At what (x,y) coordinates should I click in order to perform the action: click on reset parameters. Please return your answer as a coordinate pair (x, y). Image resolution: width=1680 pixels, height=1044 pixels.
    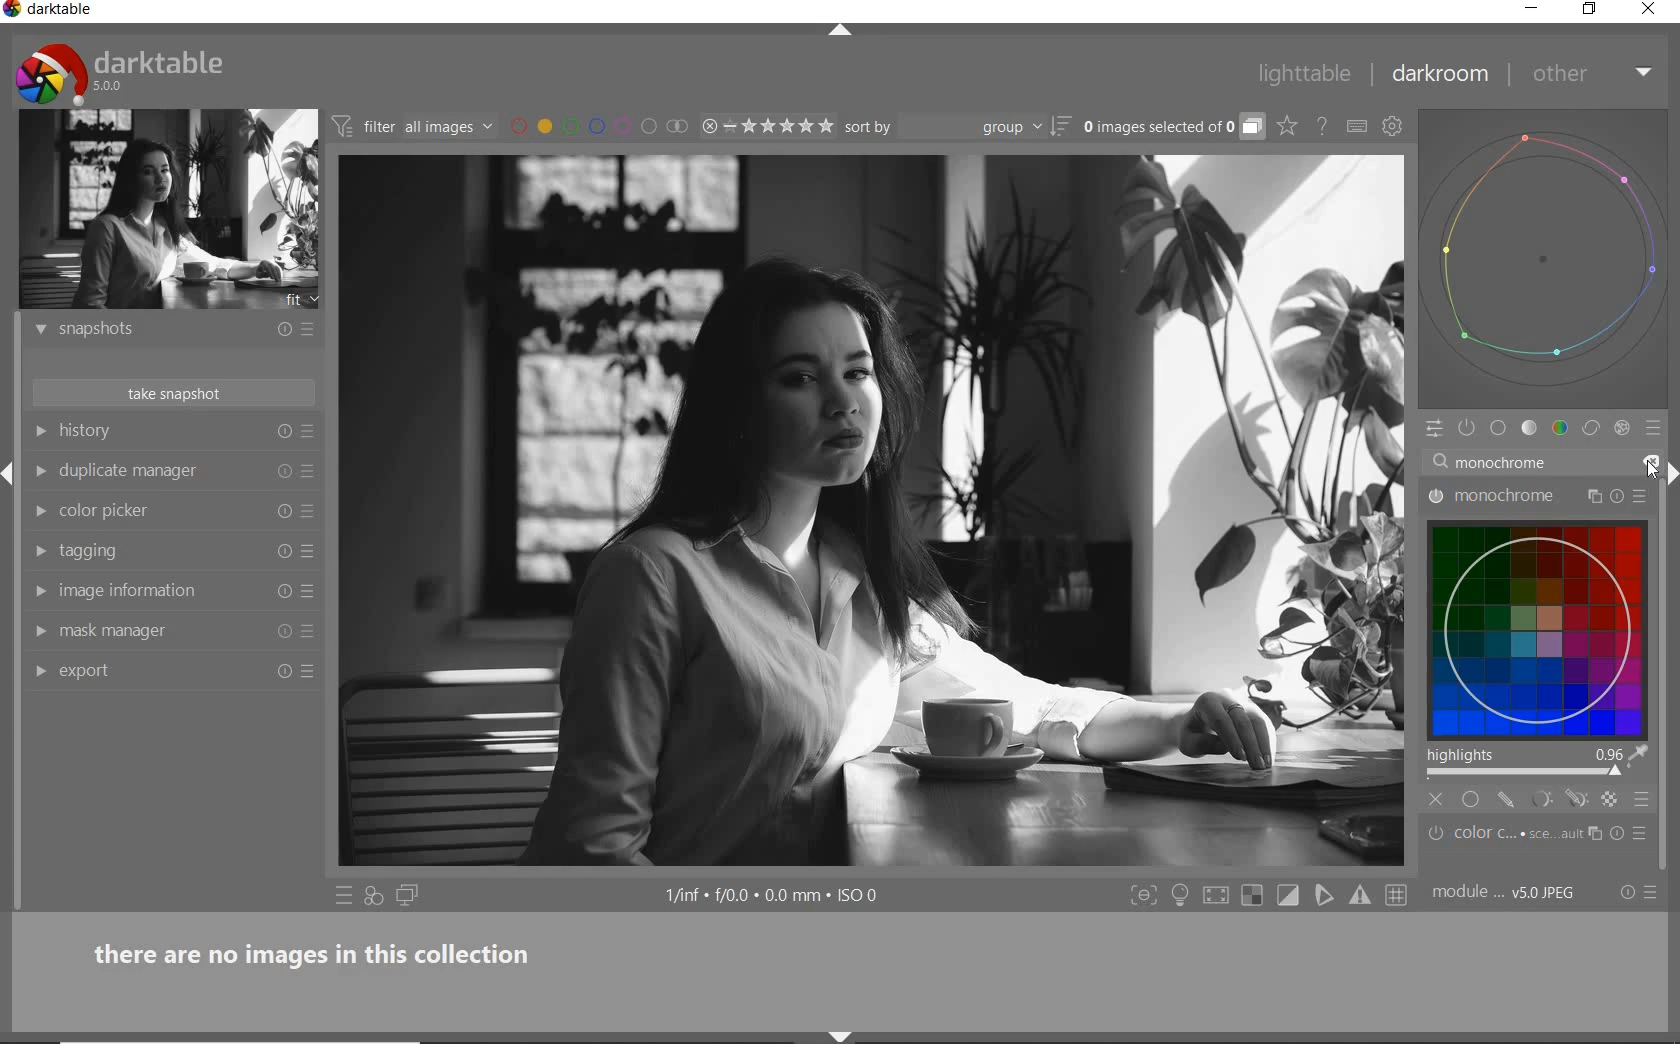
    Looking at the image, I should click on (1615, 833).